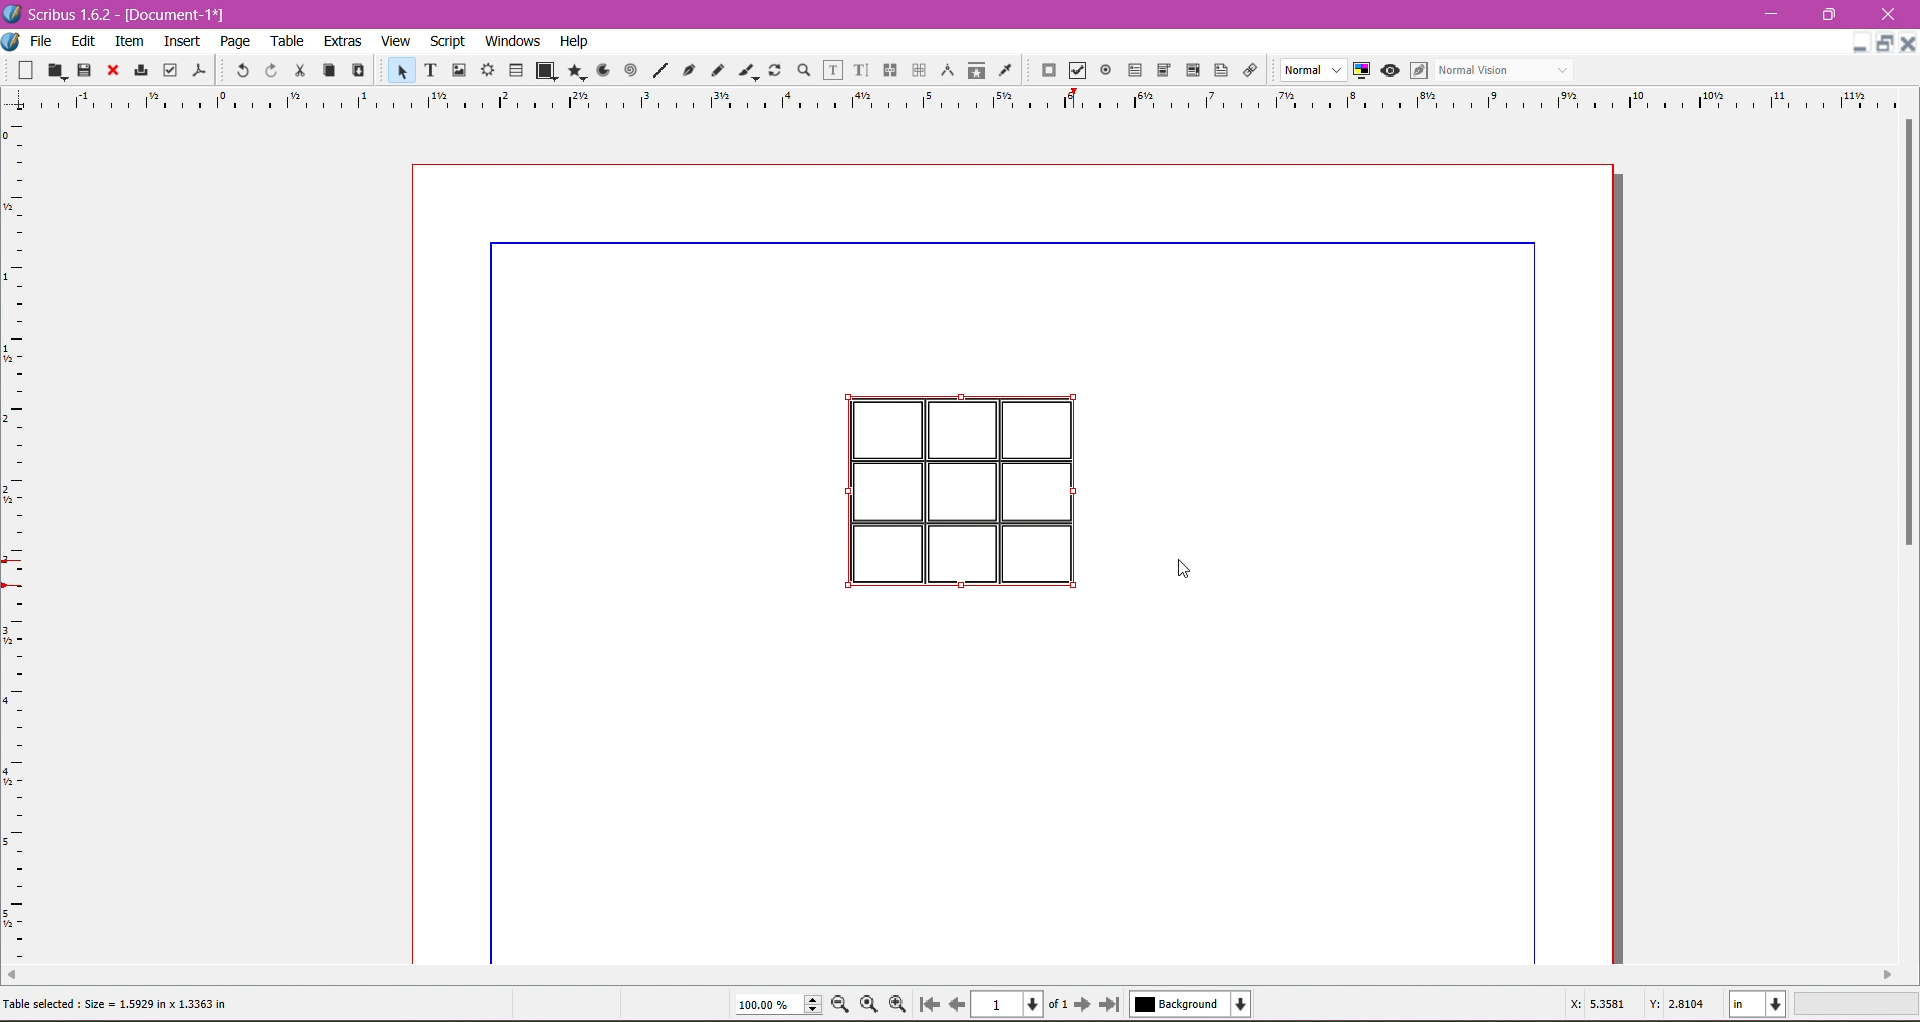 Image resolution: width=1920 pixels, height=1022 pixels. Describe the element at coordinates (296, 69) in the screenshot. I see `Cut` at that location.